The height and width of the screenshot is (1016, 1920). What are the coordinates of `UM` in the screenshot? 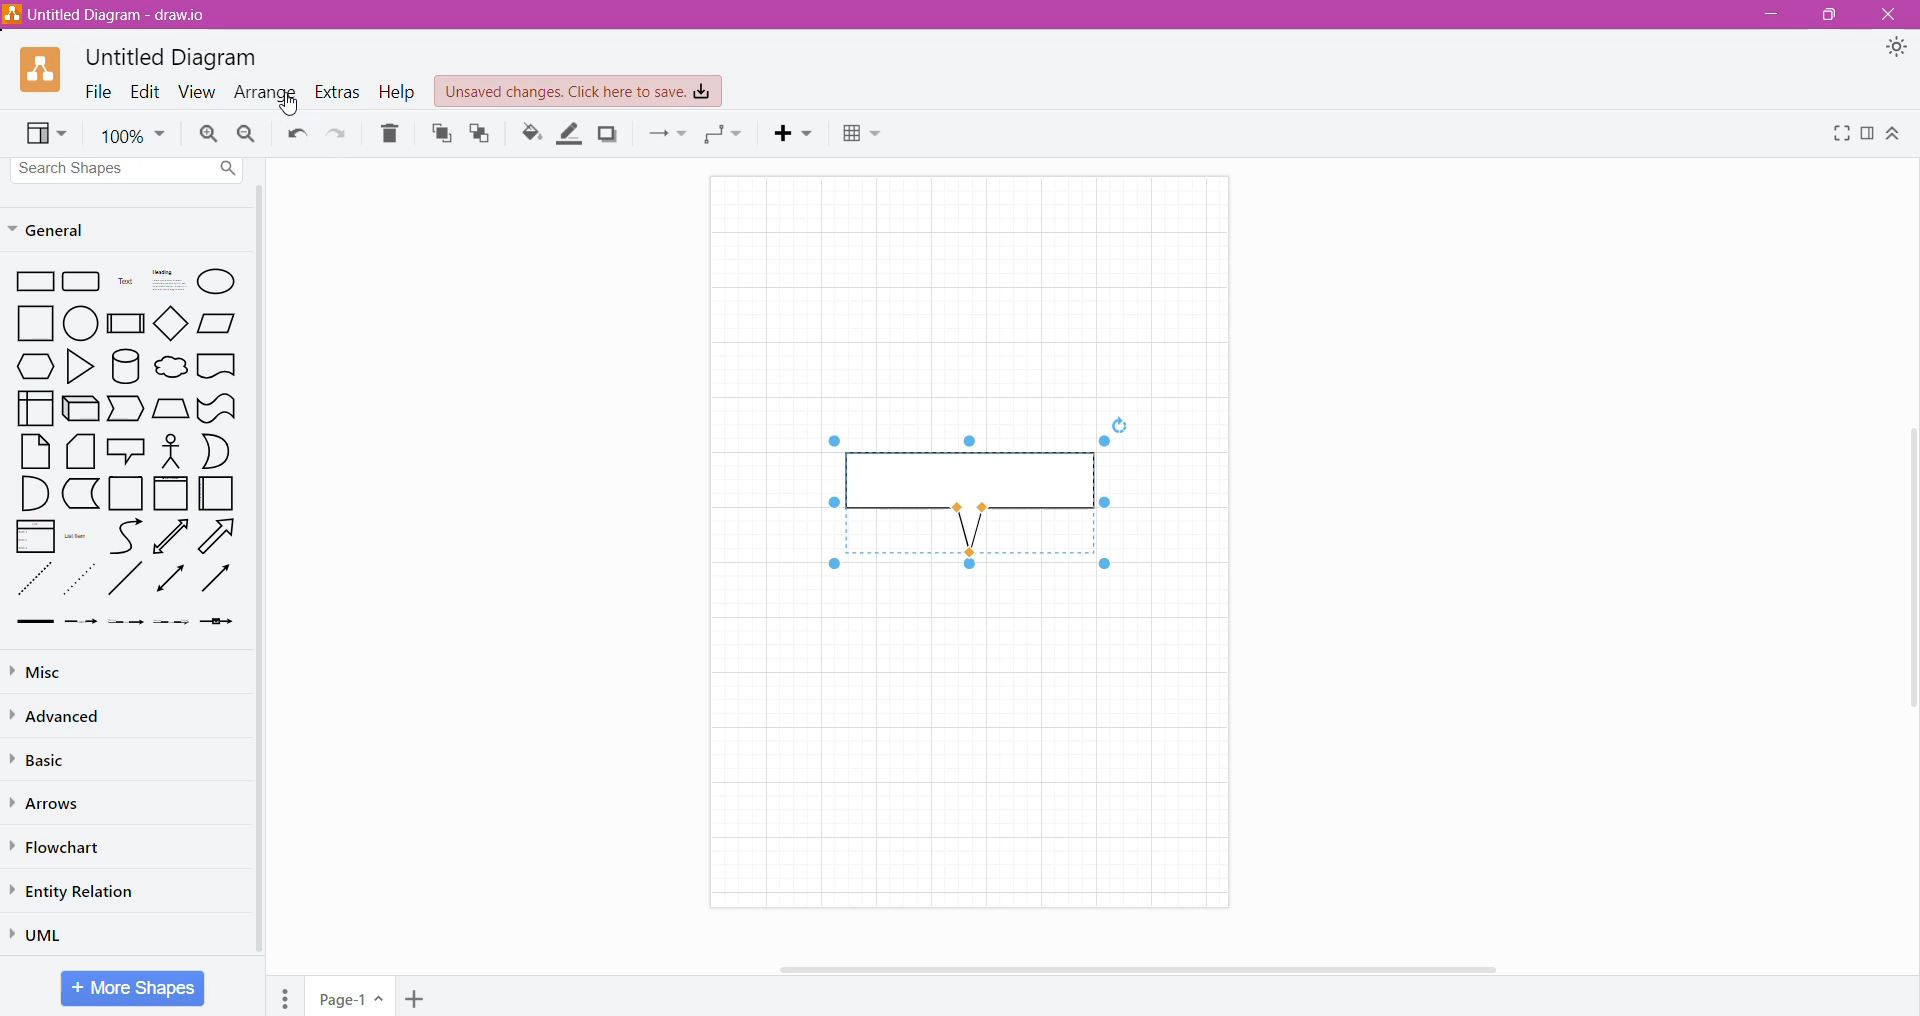 It's located at (43, 934).